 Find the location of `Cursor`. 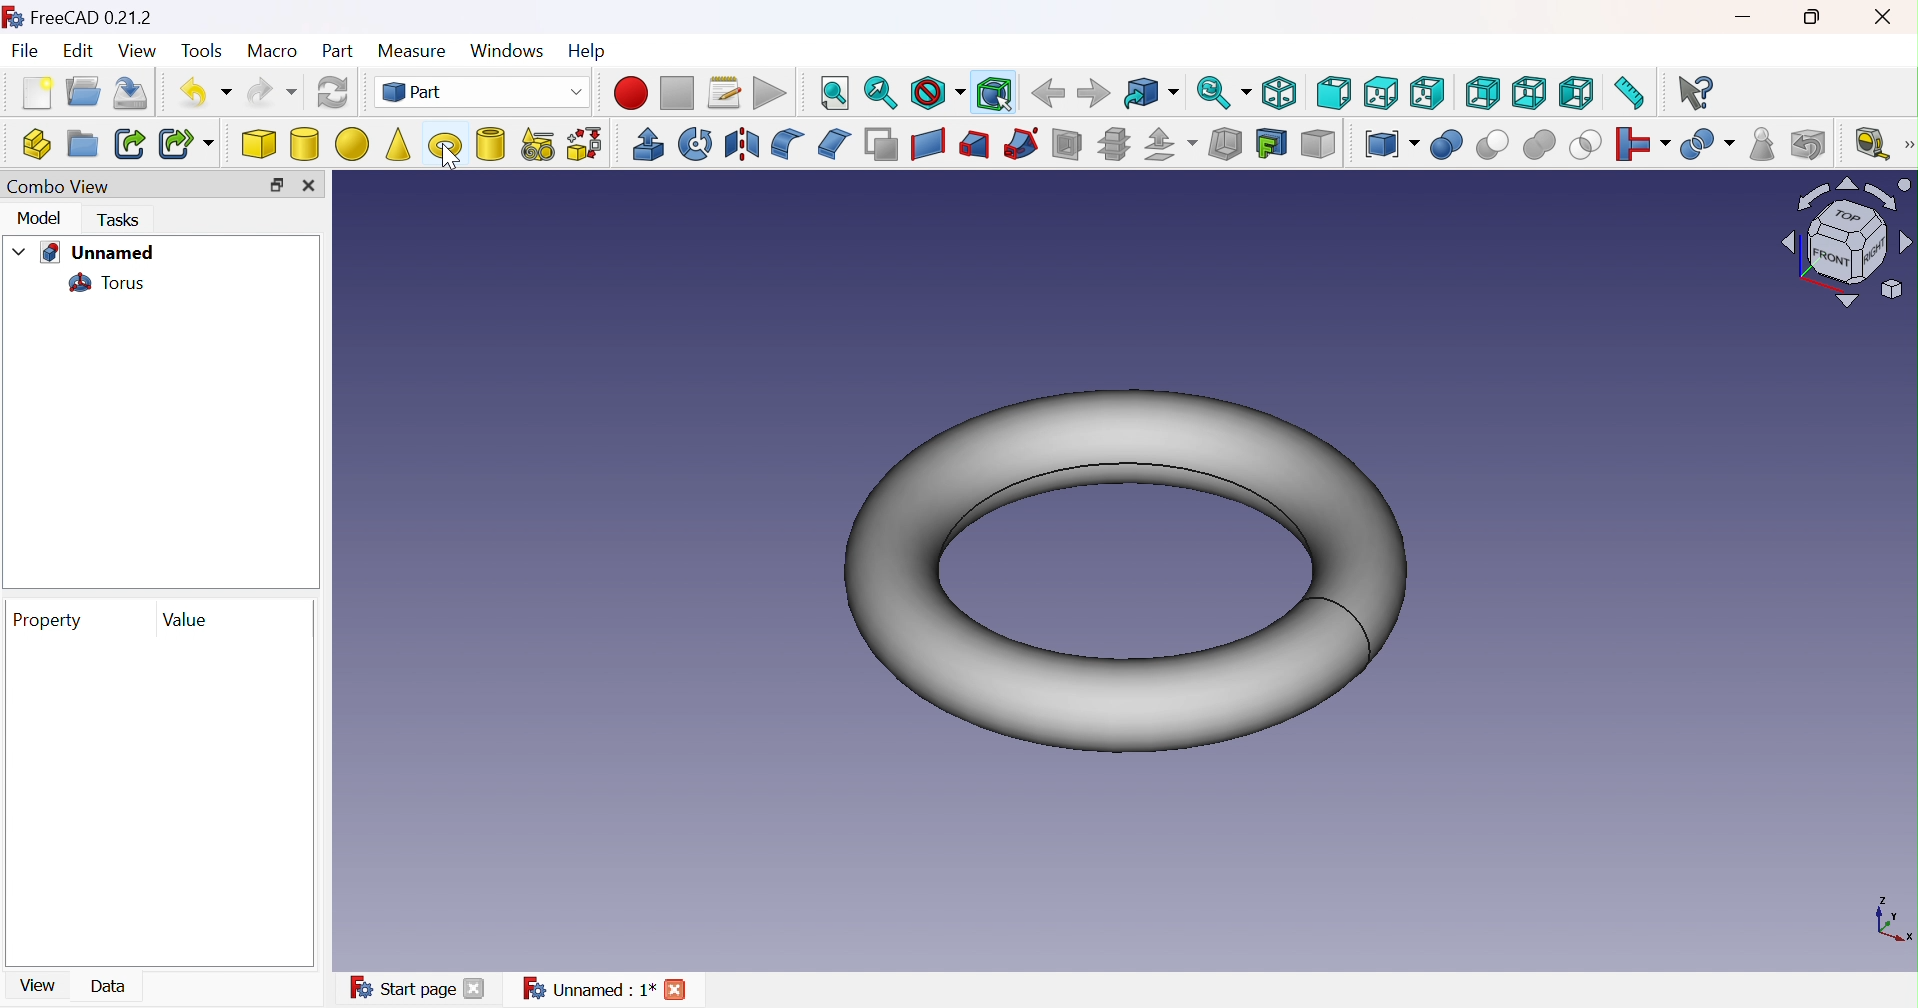

Cursor is located at coordinates (452, 156).